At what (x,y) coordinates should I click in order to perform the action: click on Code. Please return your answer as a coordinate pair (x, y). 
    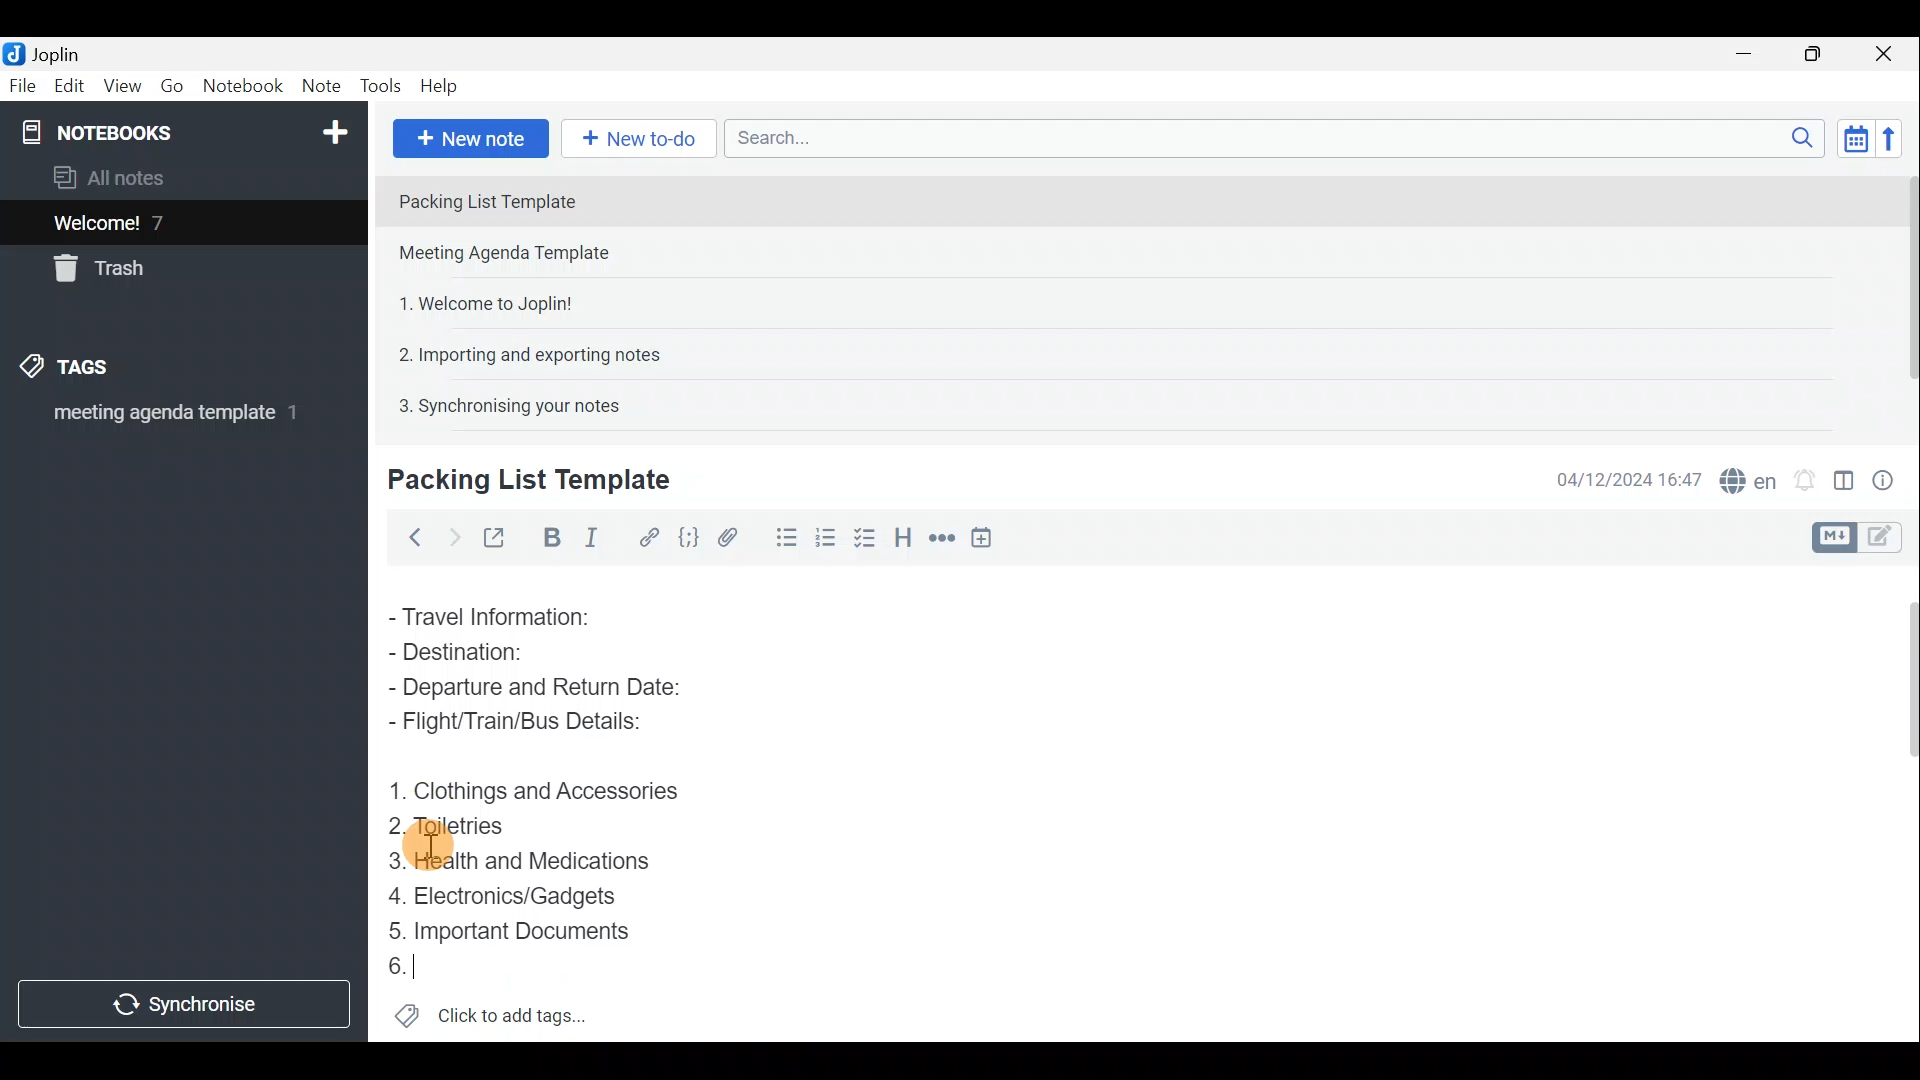
    Looking at the image, I should click on (688, 536).